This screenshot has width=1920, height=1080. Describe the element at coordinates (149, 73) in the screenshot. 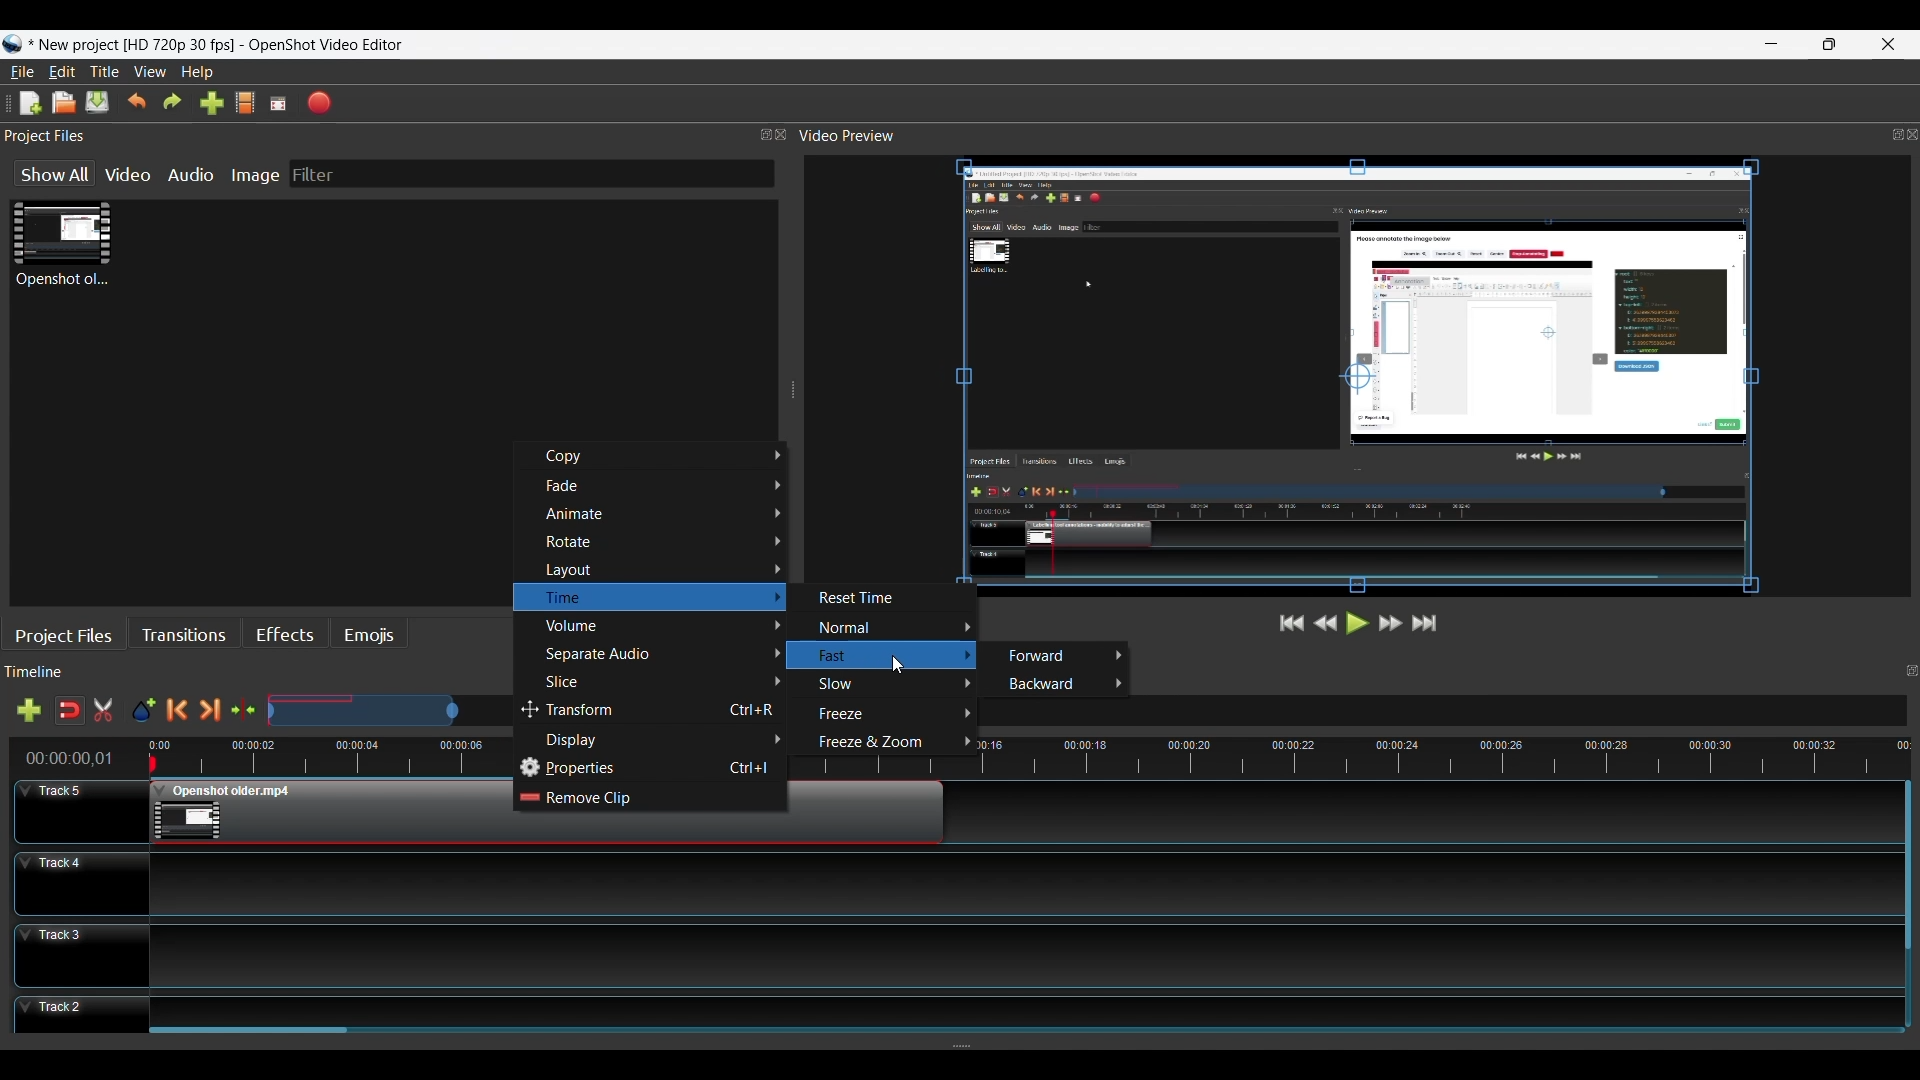

I see `View` at that location.